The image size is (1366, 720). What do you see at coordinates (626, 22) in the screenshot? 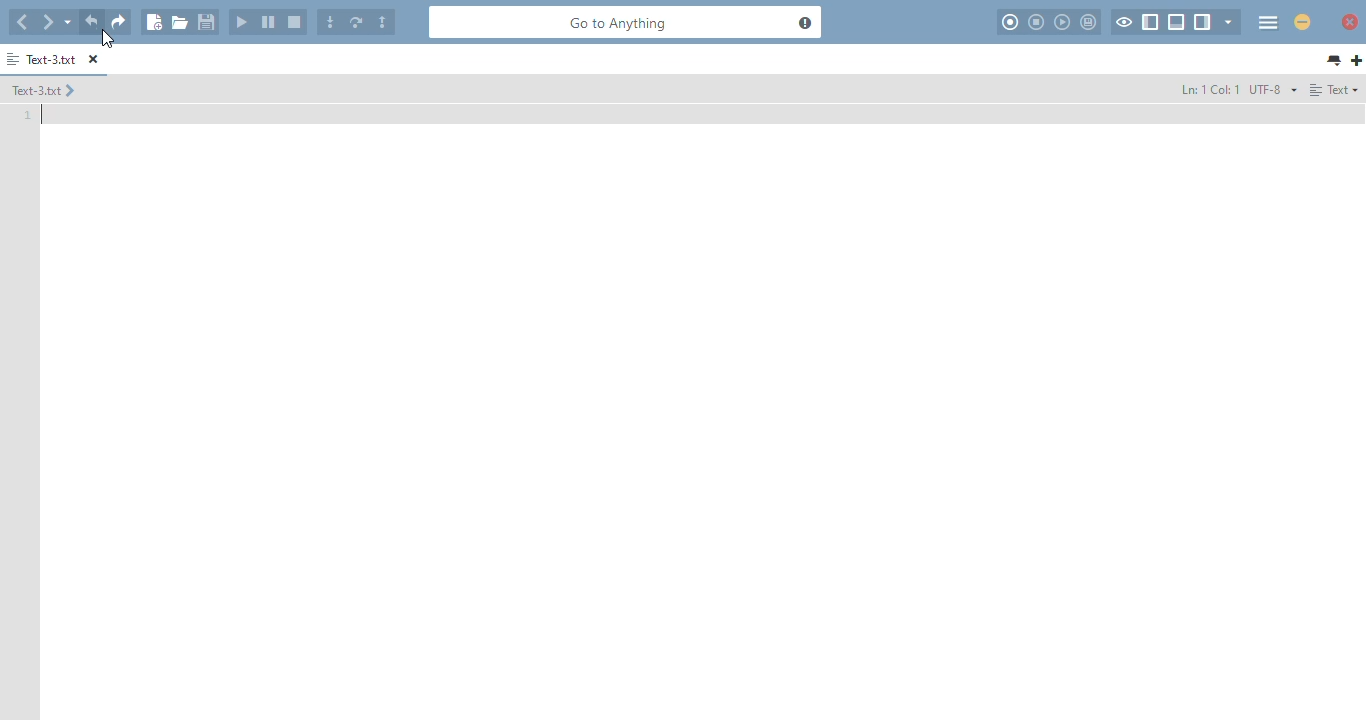
I see `go to anything` at bounding box center [626, 22].